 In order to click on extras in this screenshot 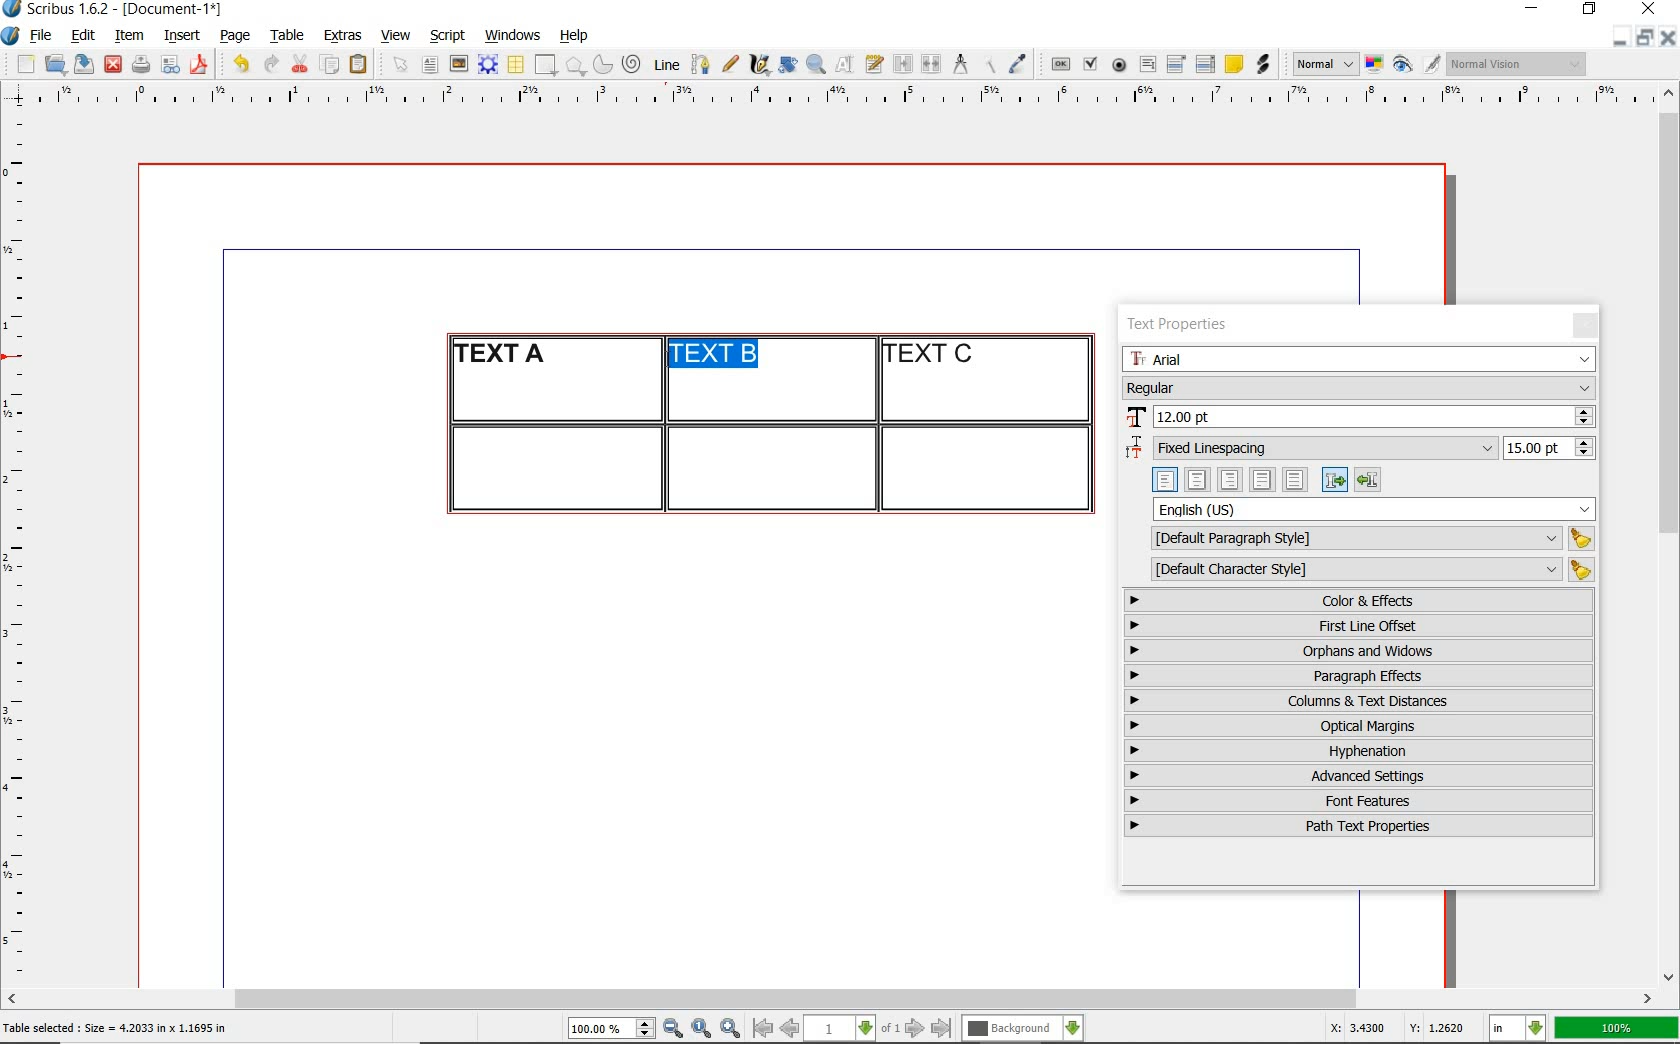, I will do `click(343, 37)`.